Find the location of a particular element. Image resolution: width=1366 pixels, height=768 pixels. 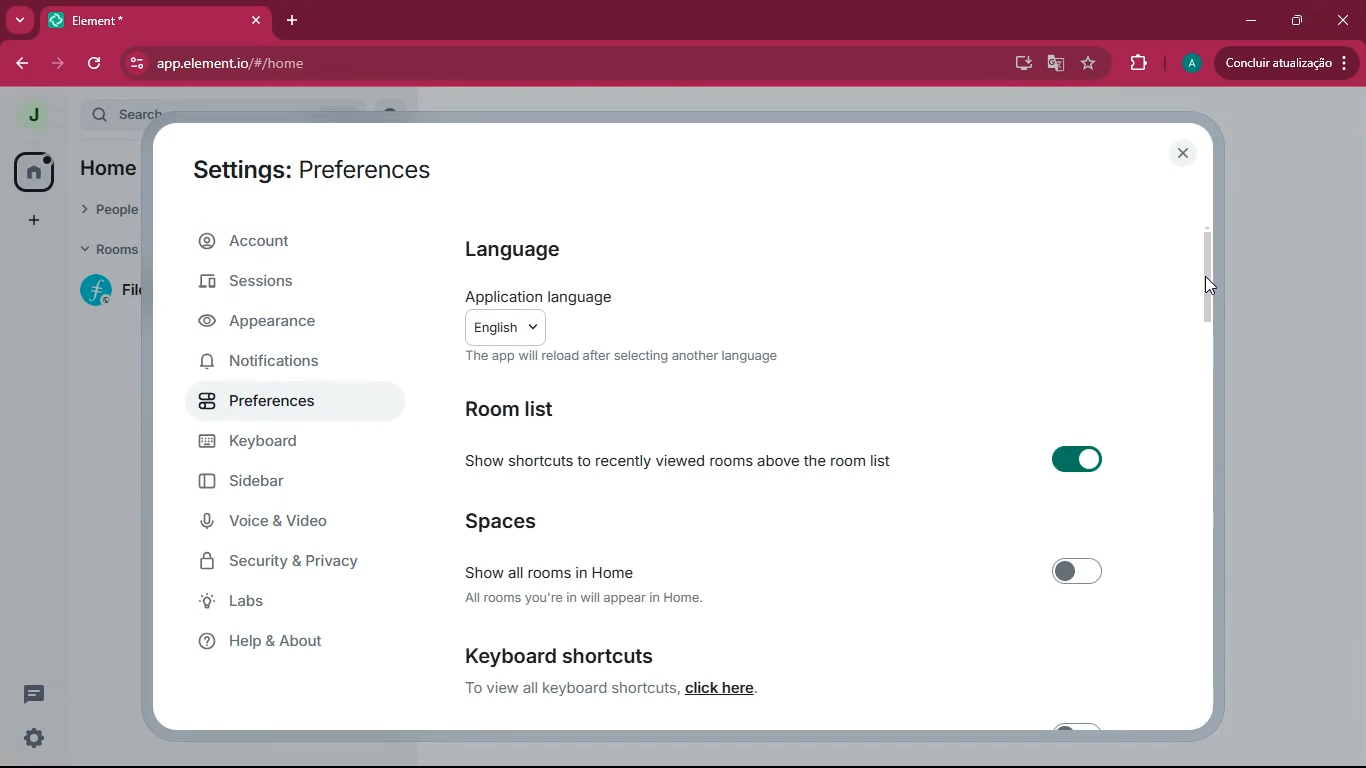

maximize is located at coordinates (1293, 21).